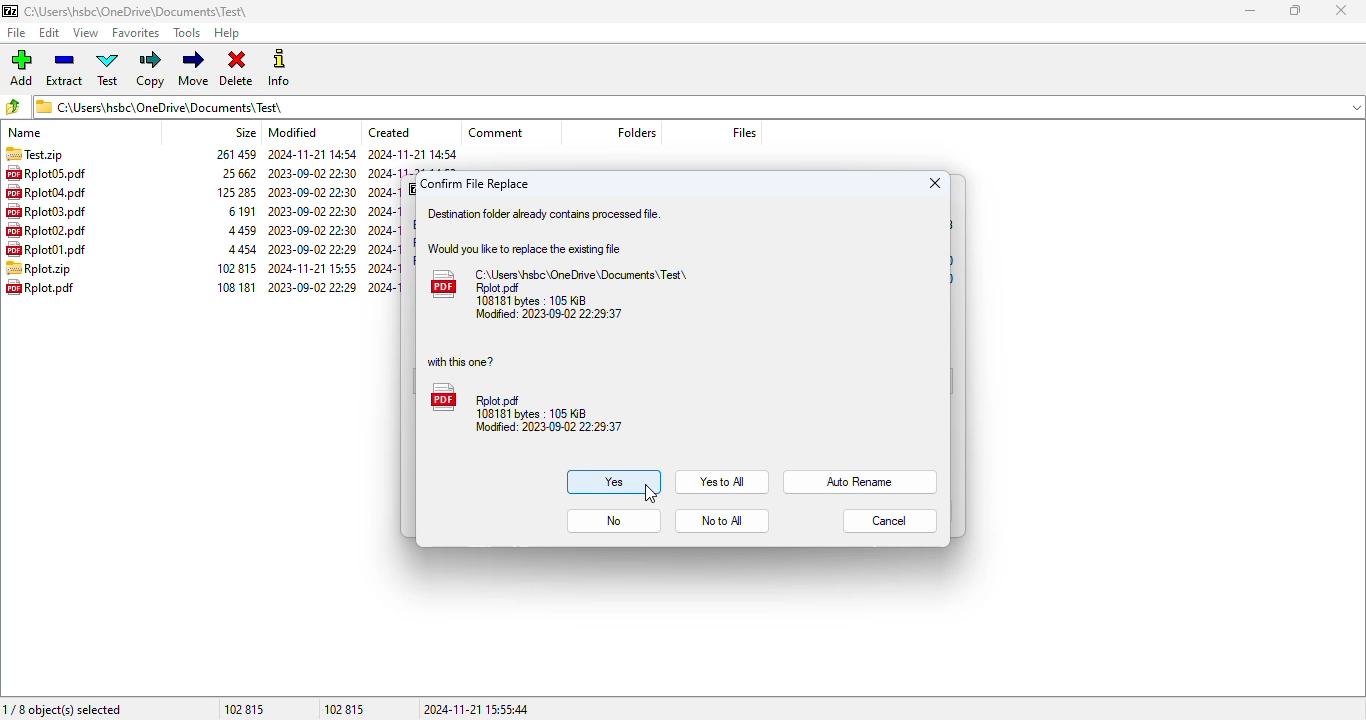 This screenshot has width=1366, height=720. What do you see at coordinates (67, 708) in the screenshot?
I see `1/8 object(s) selected` at bounding box center [67, 708].